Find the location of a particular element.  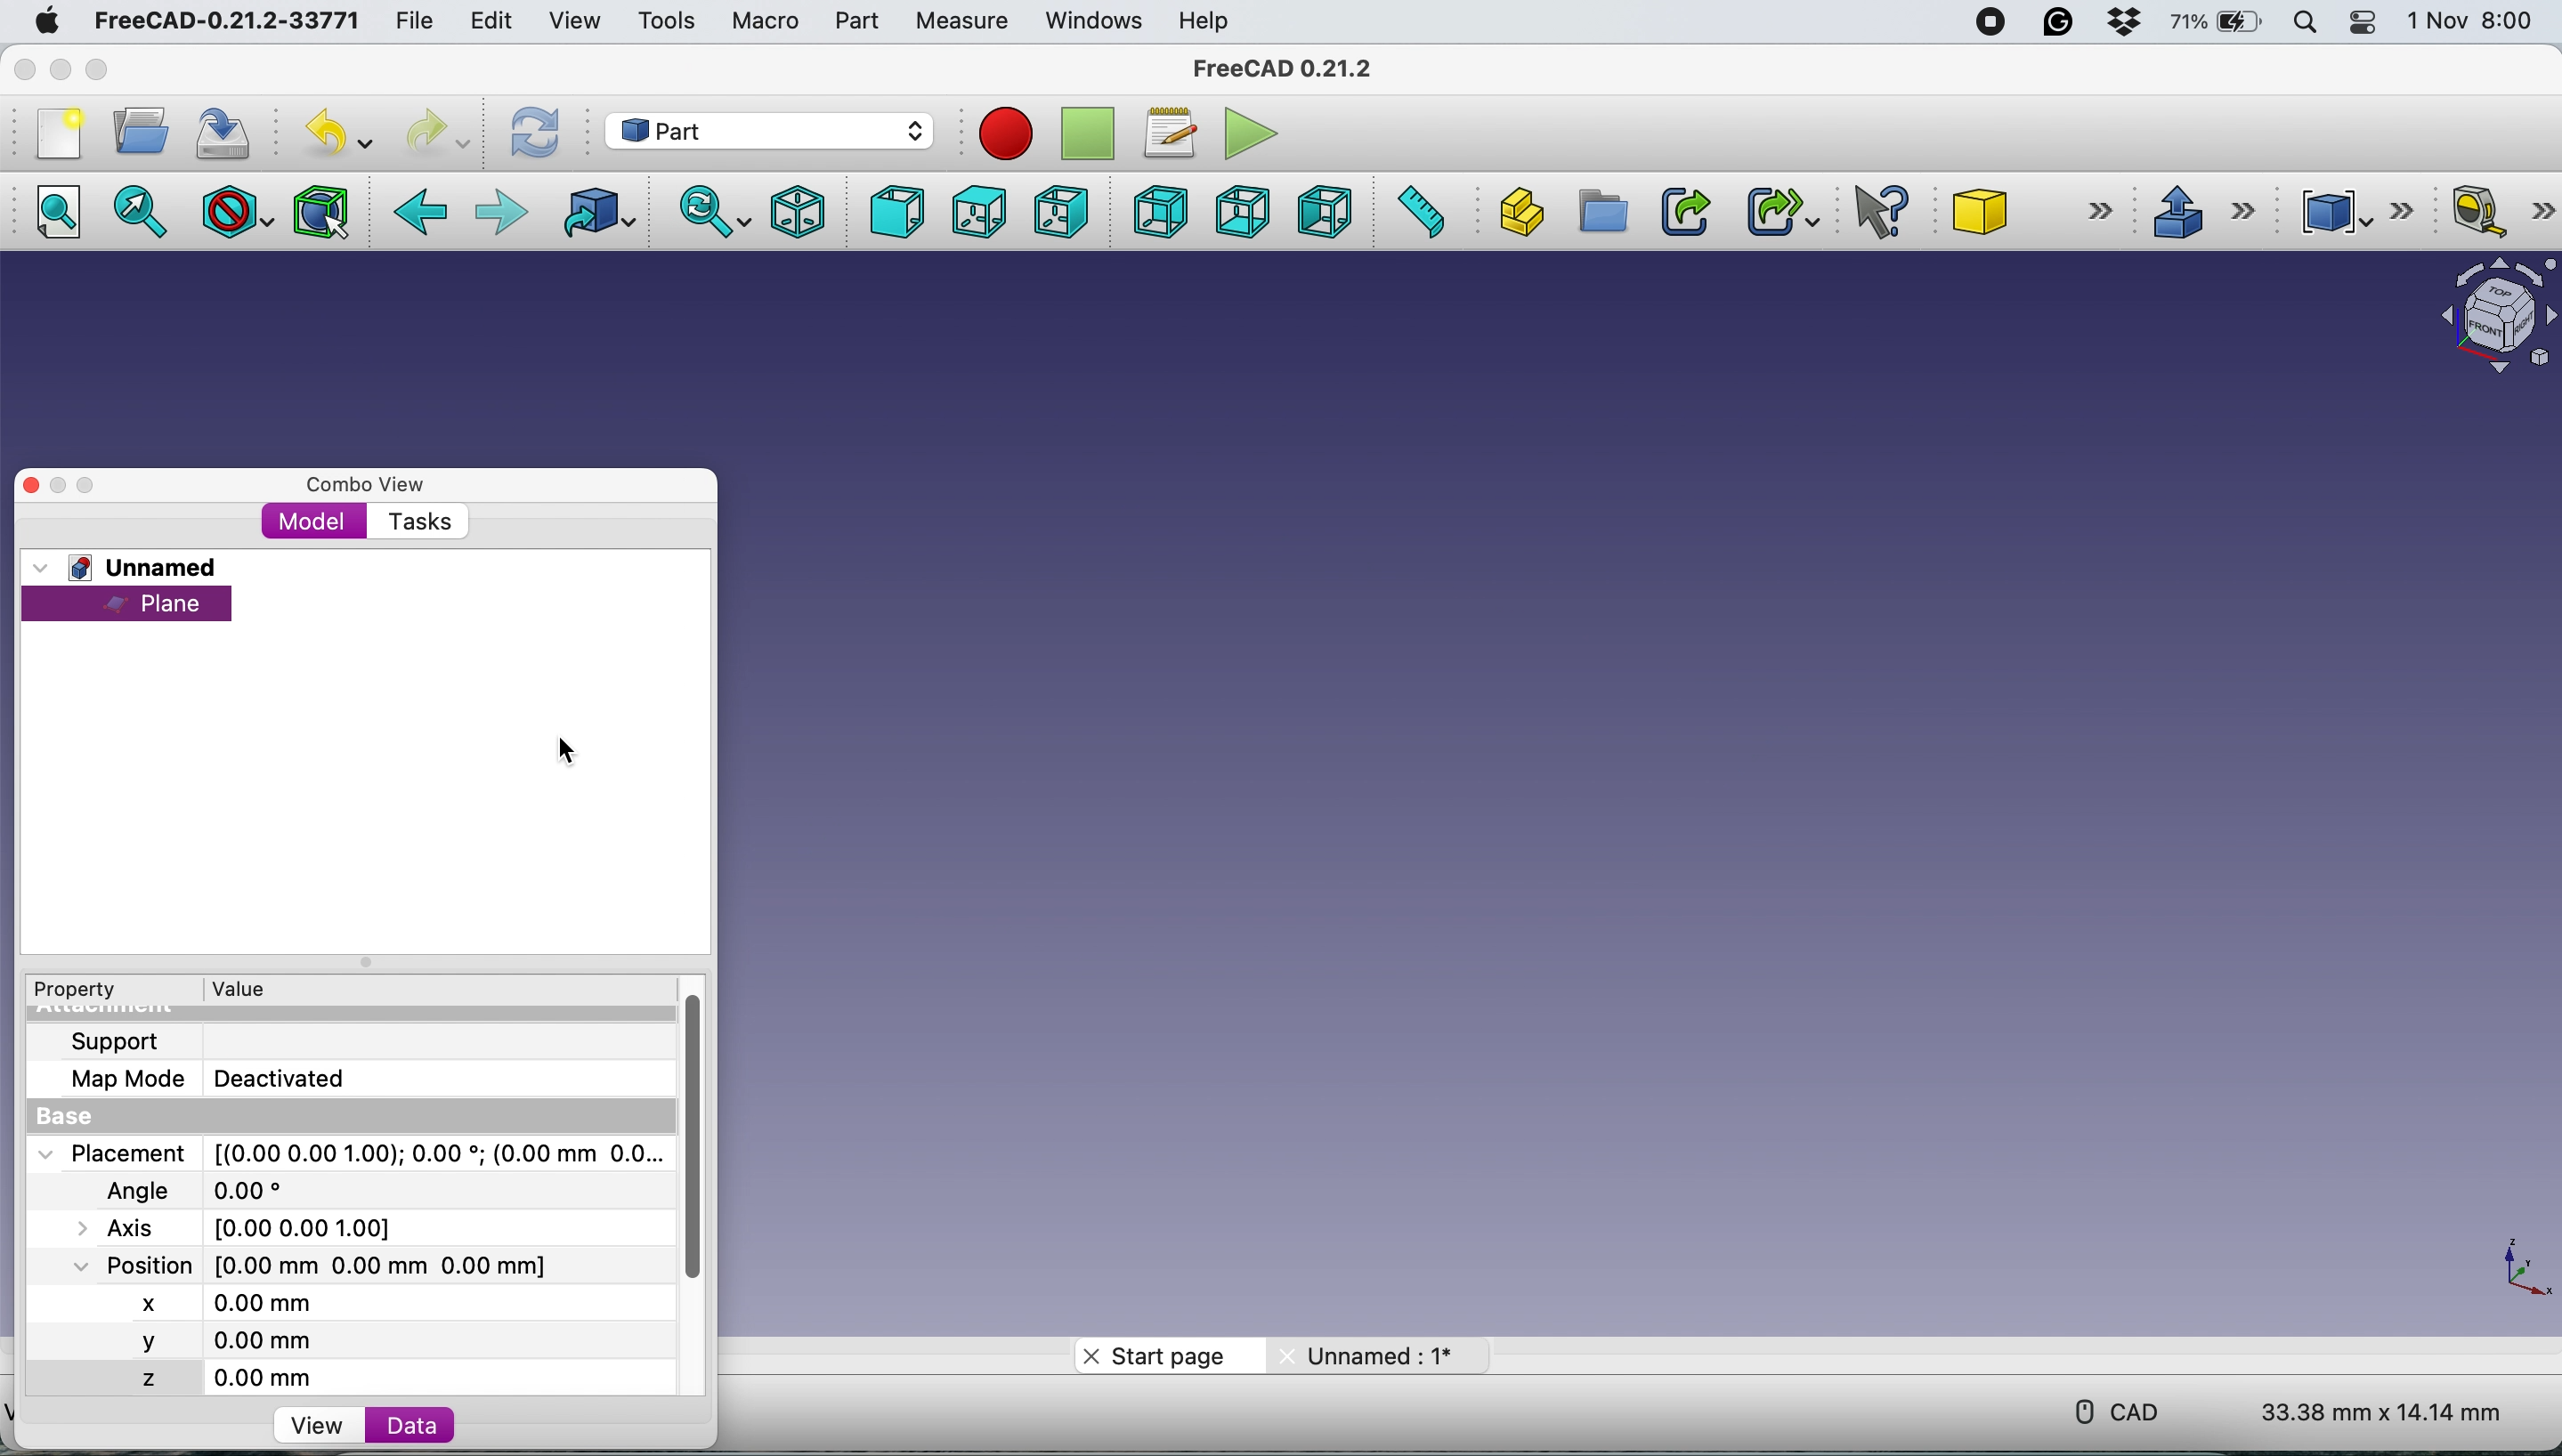

macro is located at coordinates (761, 21).